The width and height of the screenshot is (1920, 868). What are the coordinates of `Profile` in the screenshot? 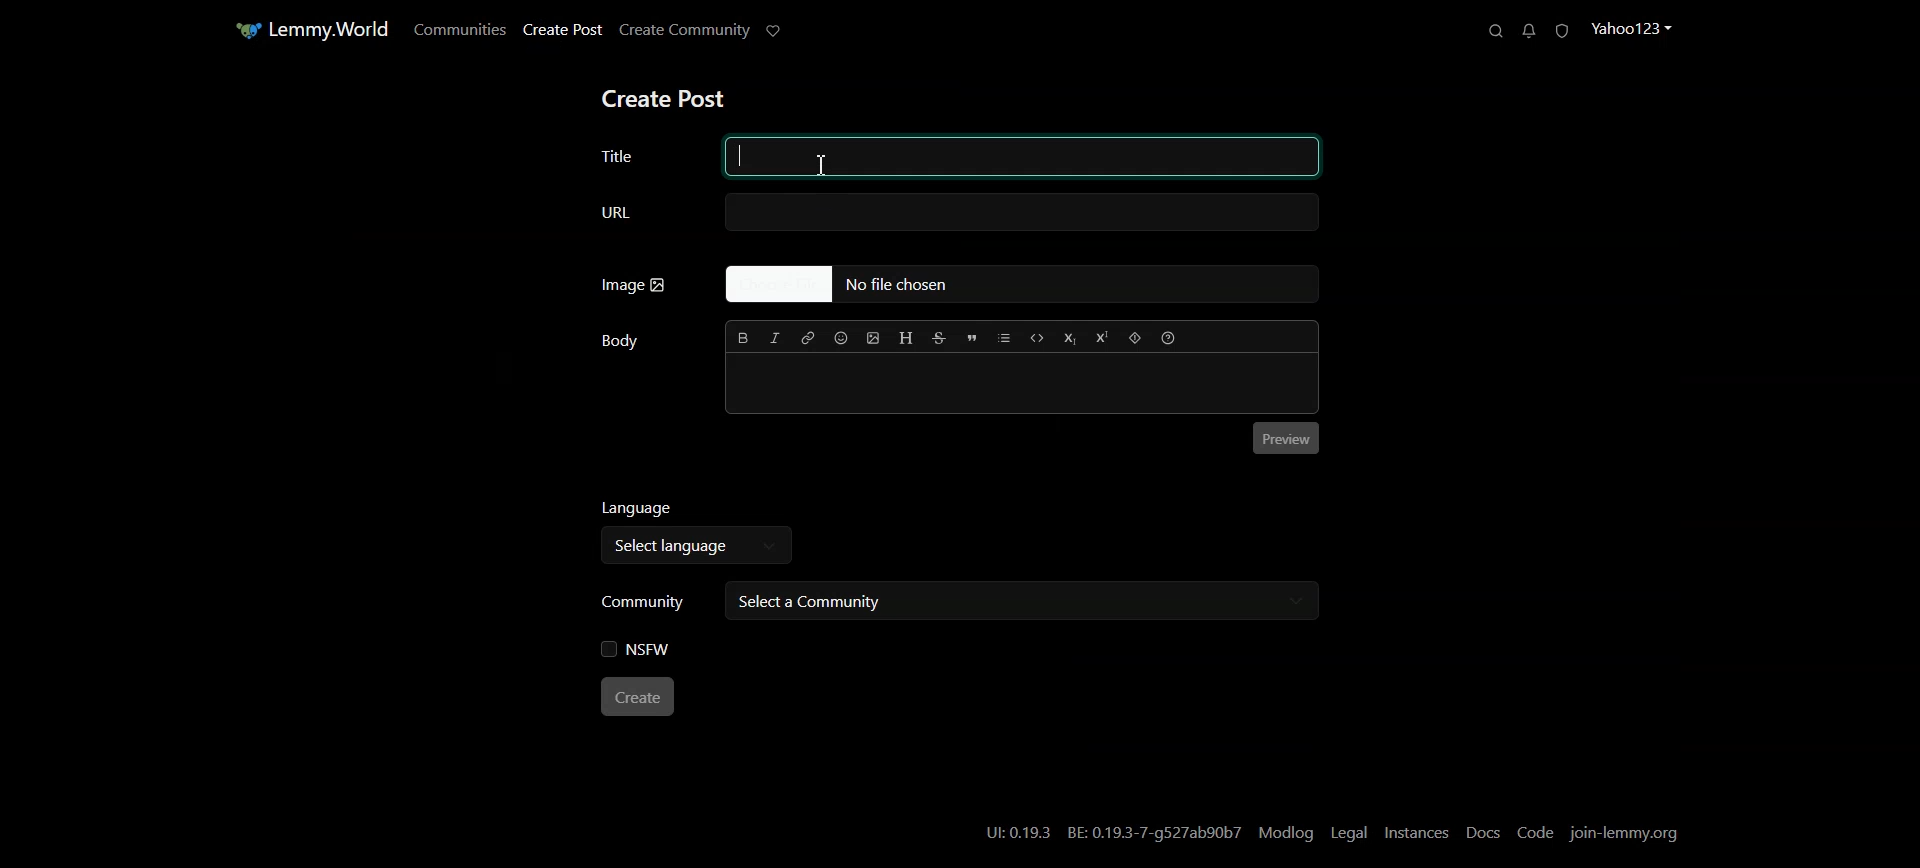 It's located at (1637, 28).